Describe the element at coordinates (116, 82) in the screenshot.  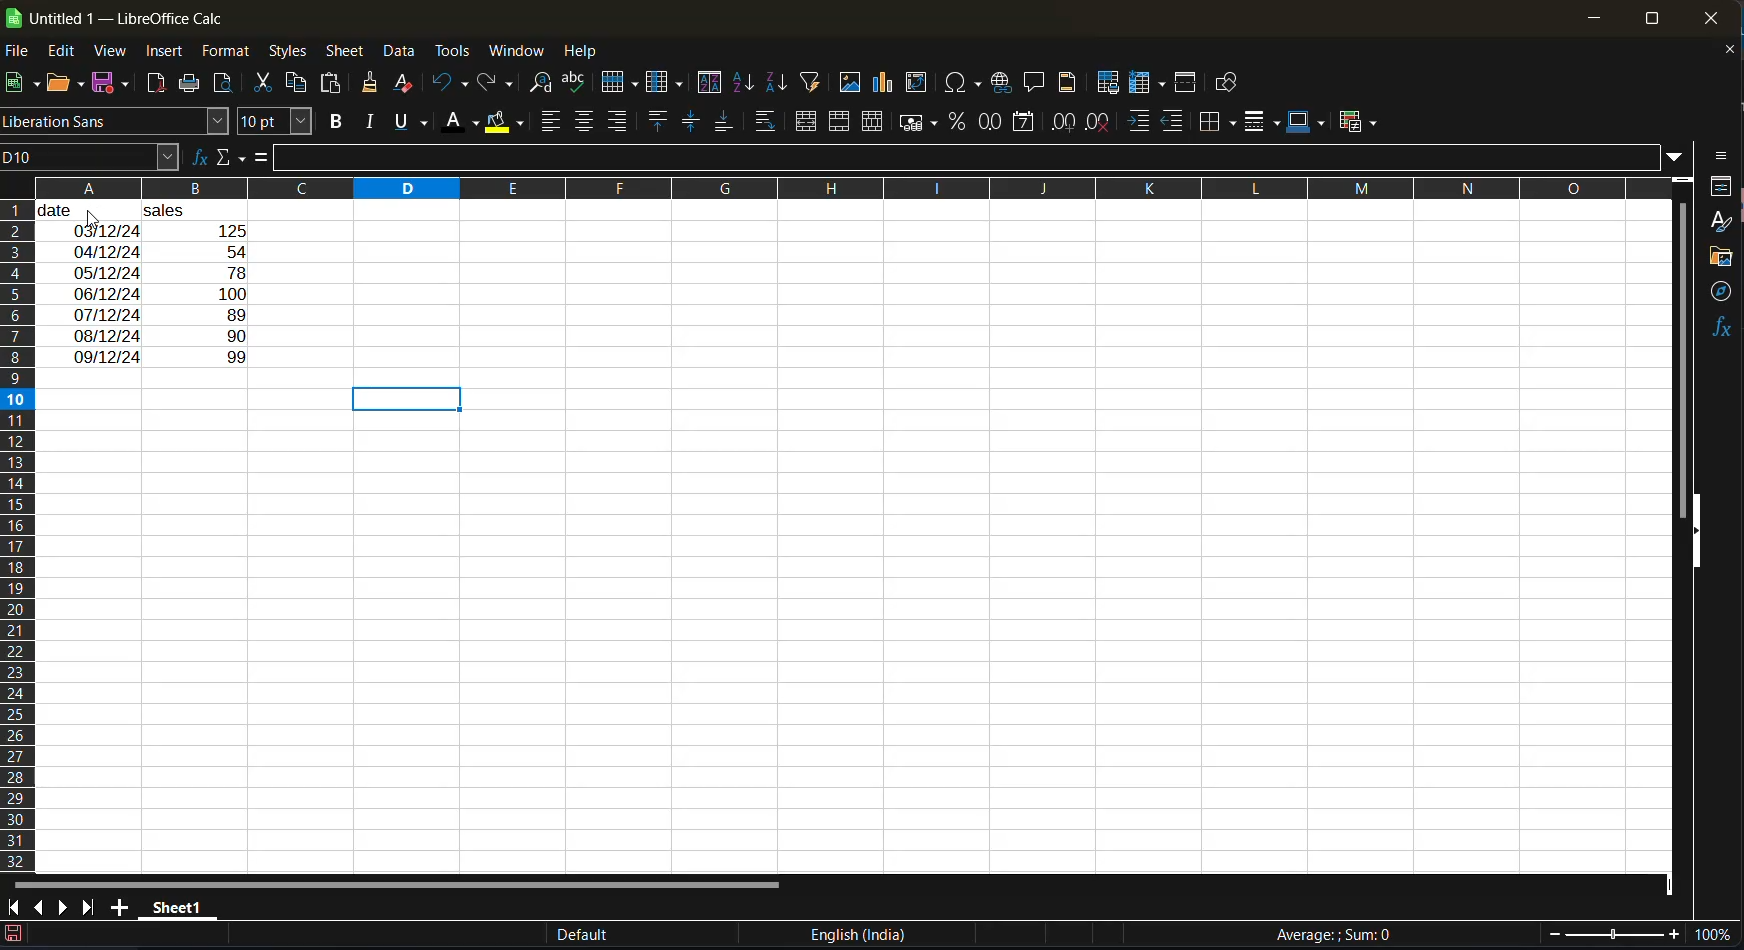
I see `save` at that location.